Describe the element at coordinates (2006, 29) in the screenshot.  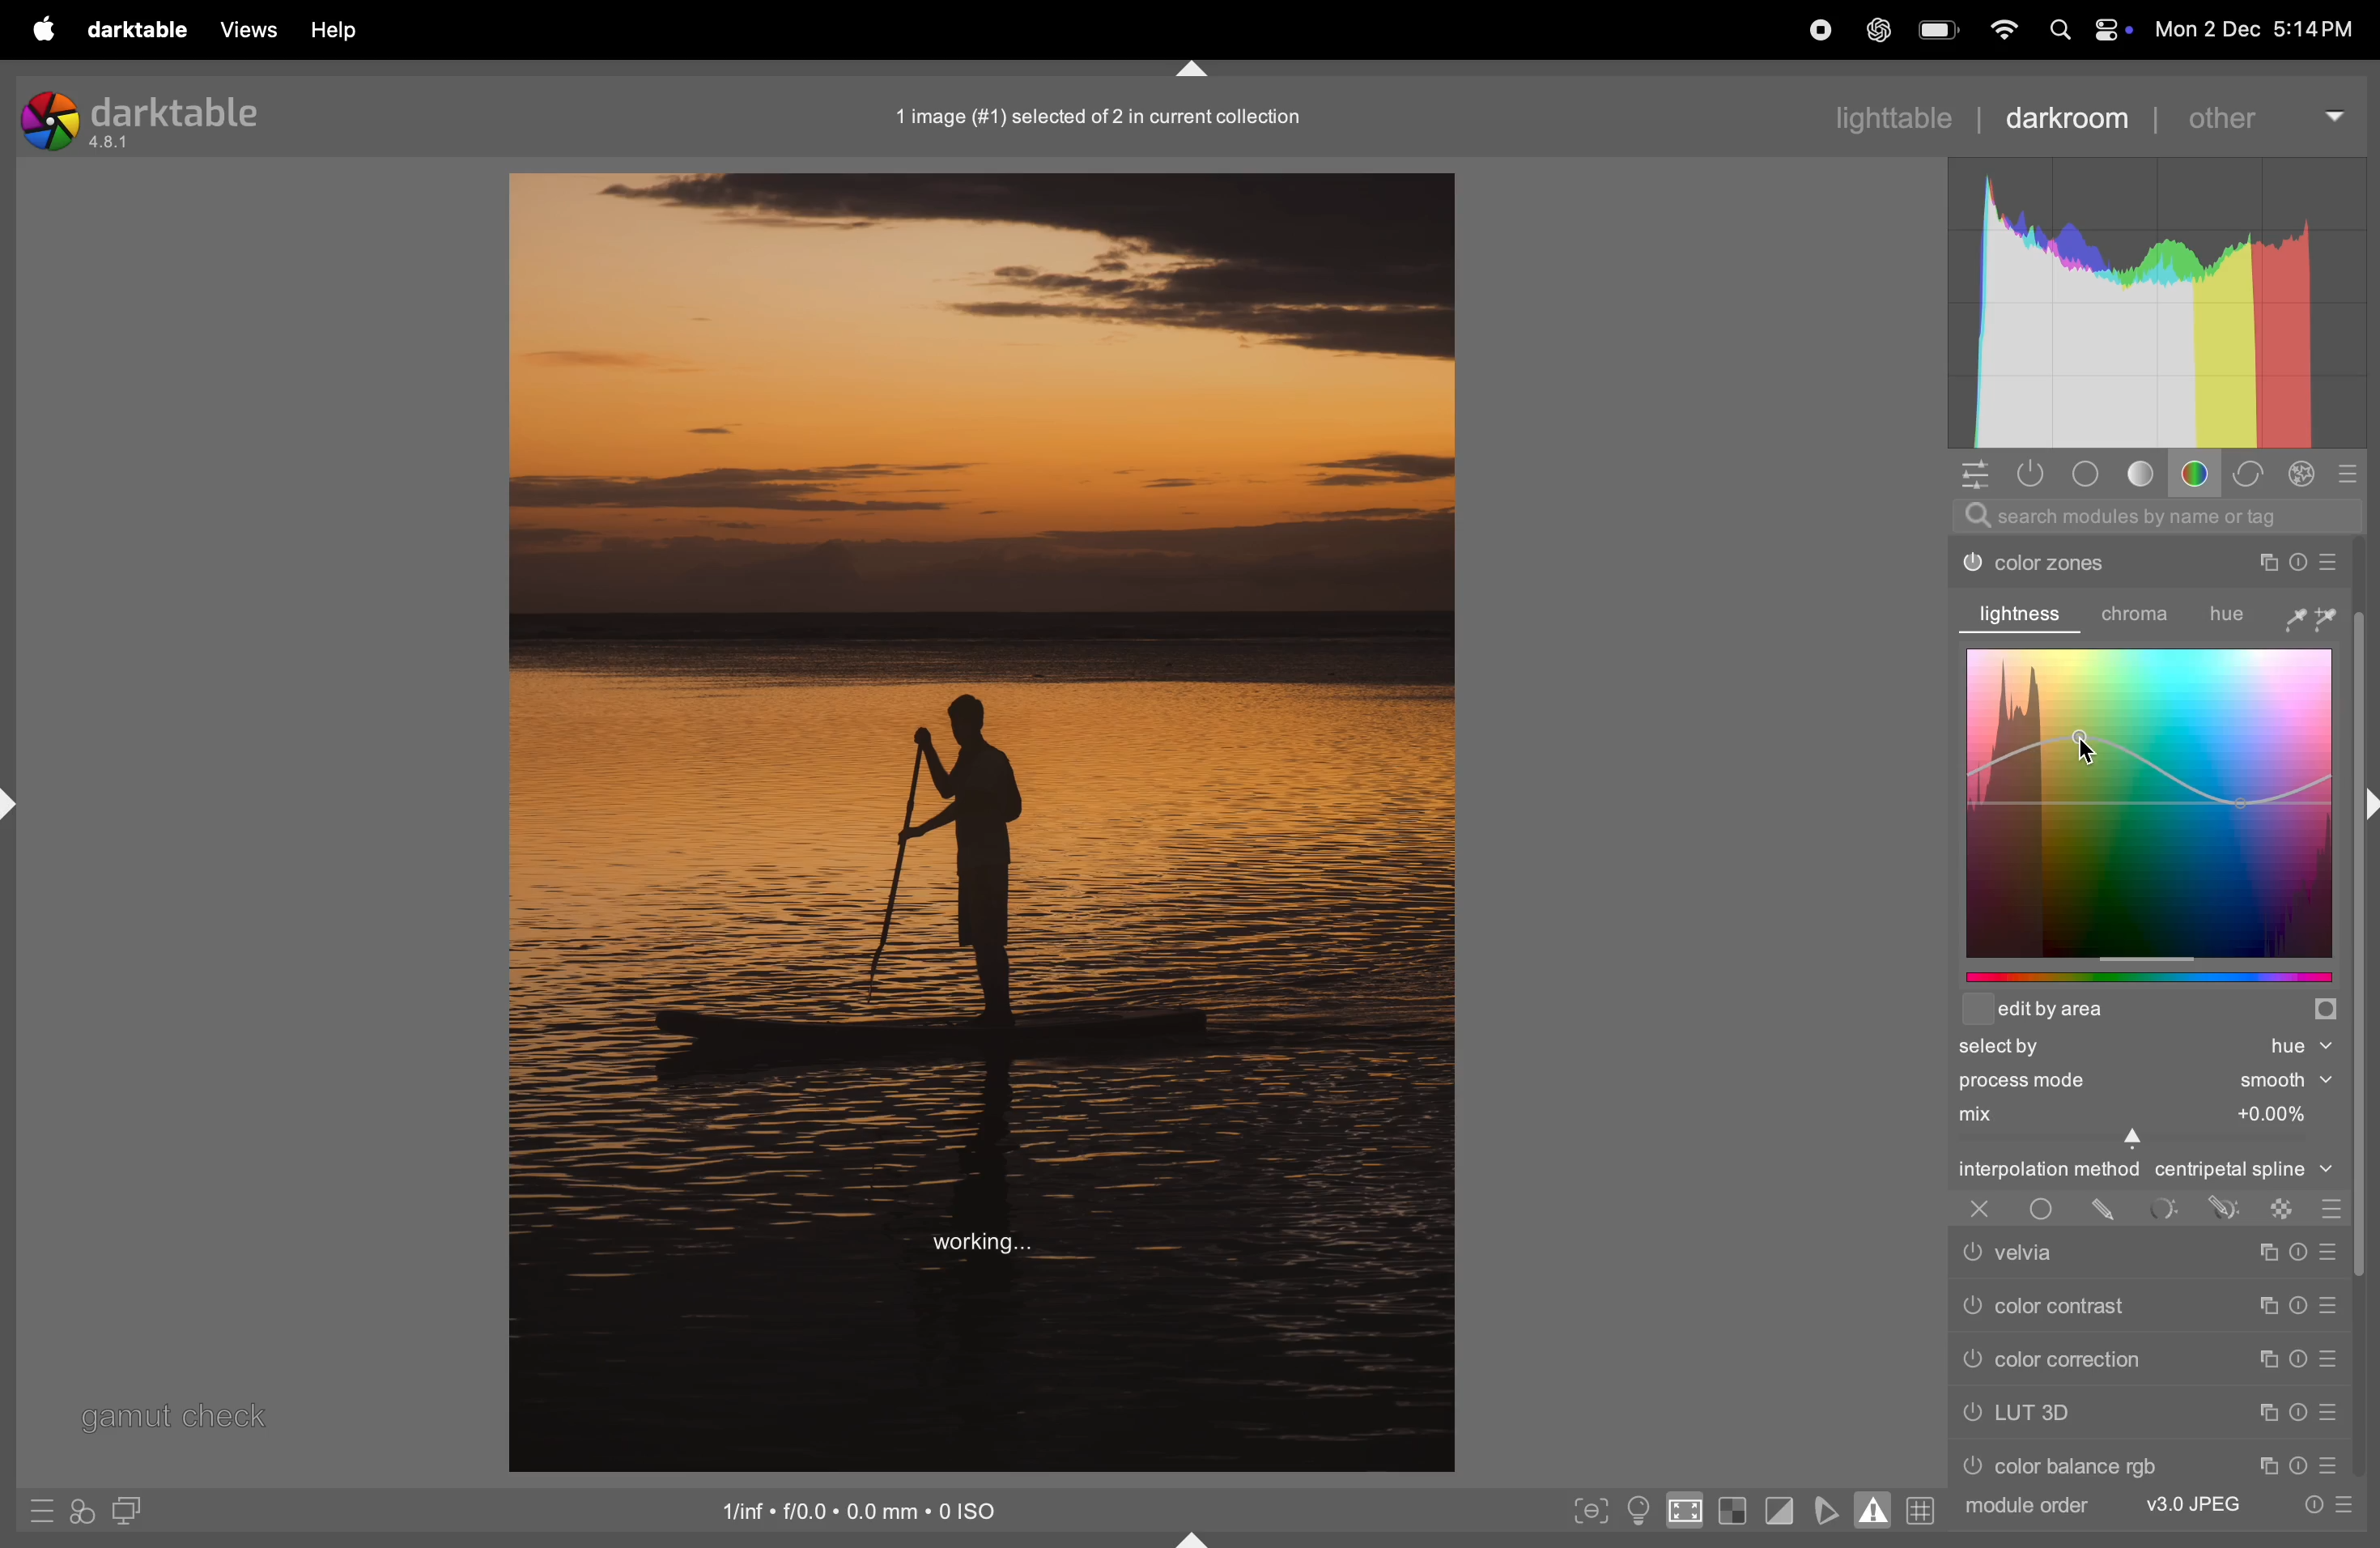
I see `wifi` at that location.